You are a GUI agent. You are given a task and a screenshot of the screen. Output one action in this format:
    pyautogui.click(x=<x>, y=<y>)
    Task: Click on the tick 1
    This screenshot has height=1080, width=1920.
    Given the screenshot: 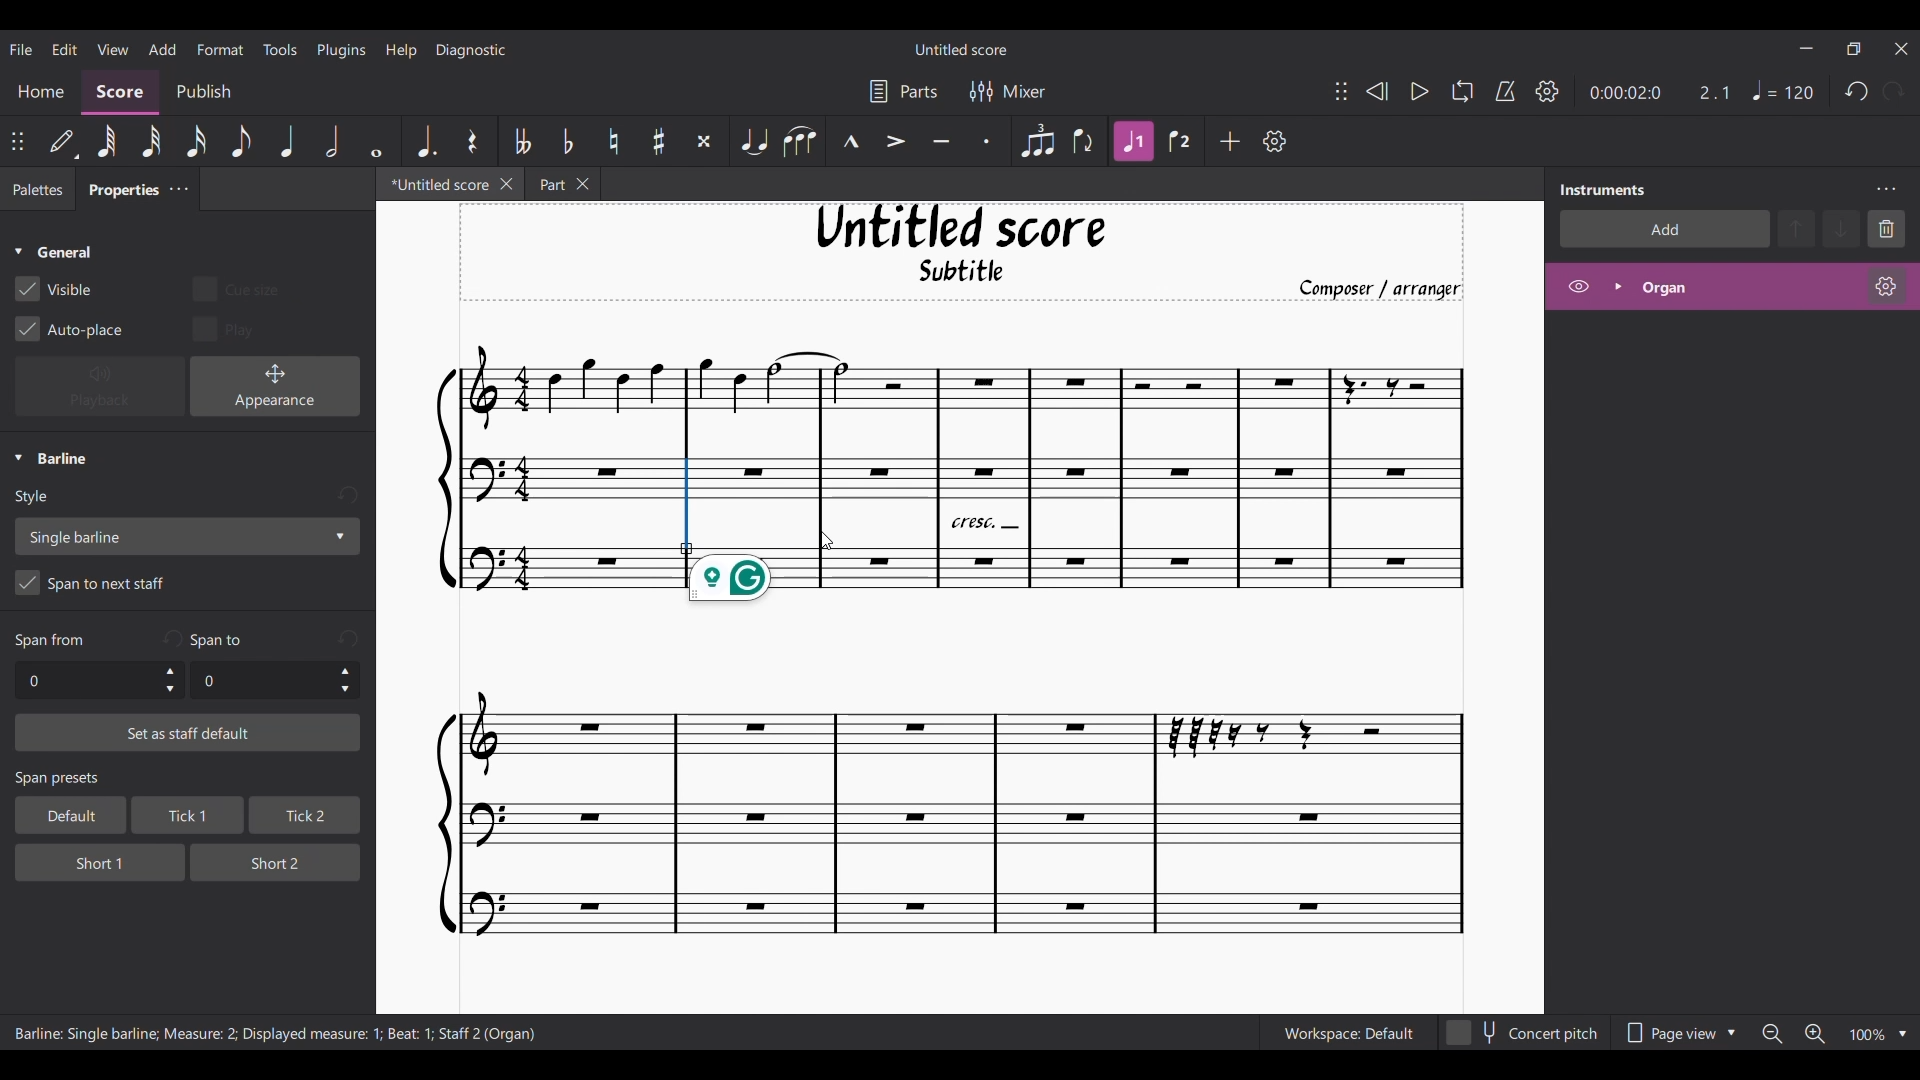 What is the action you would take?
    pyautogui.click(x=184, y=817)
    